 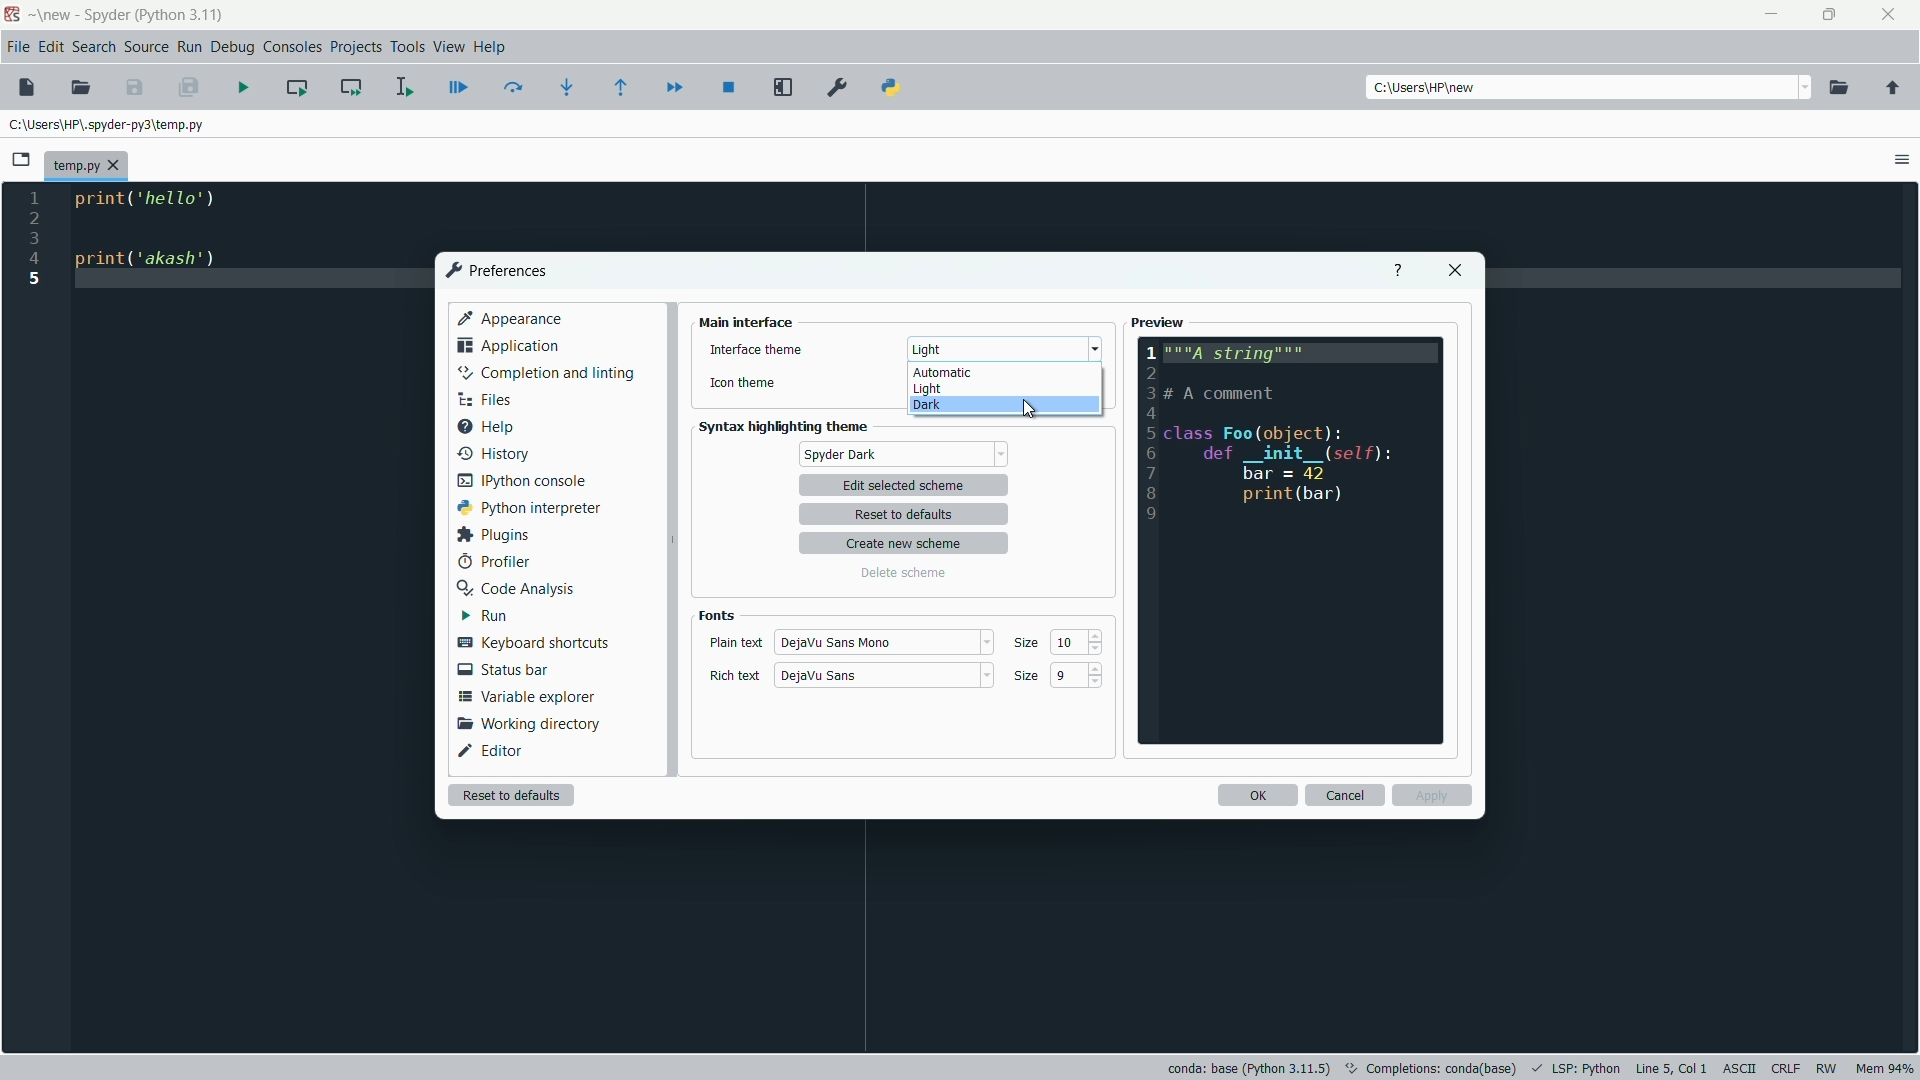 I want to click on memory usage, so click(x=1886, y=1070).